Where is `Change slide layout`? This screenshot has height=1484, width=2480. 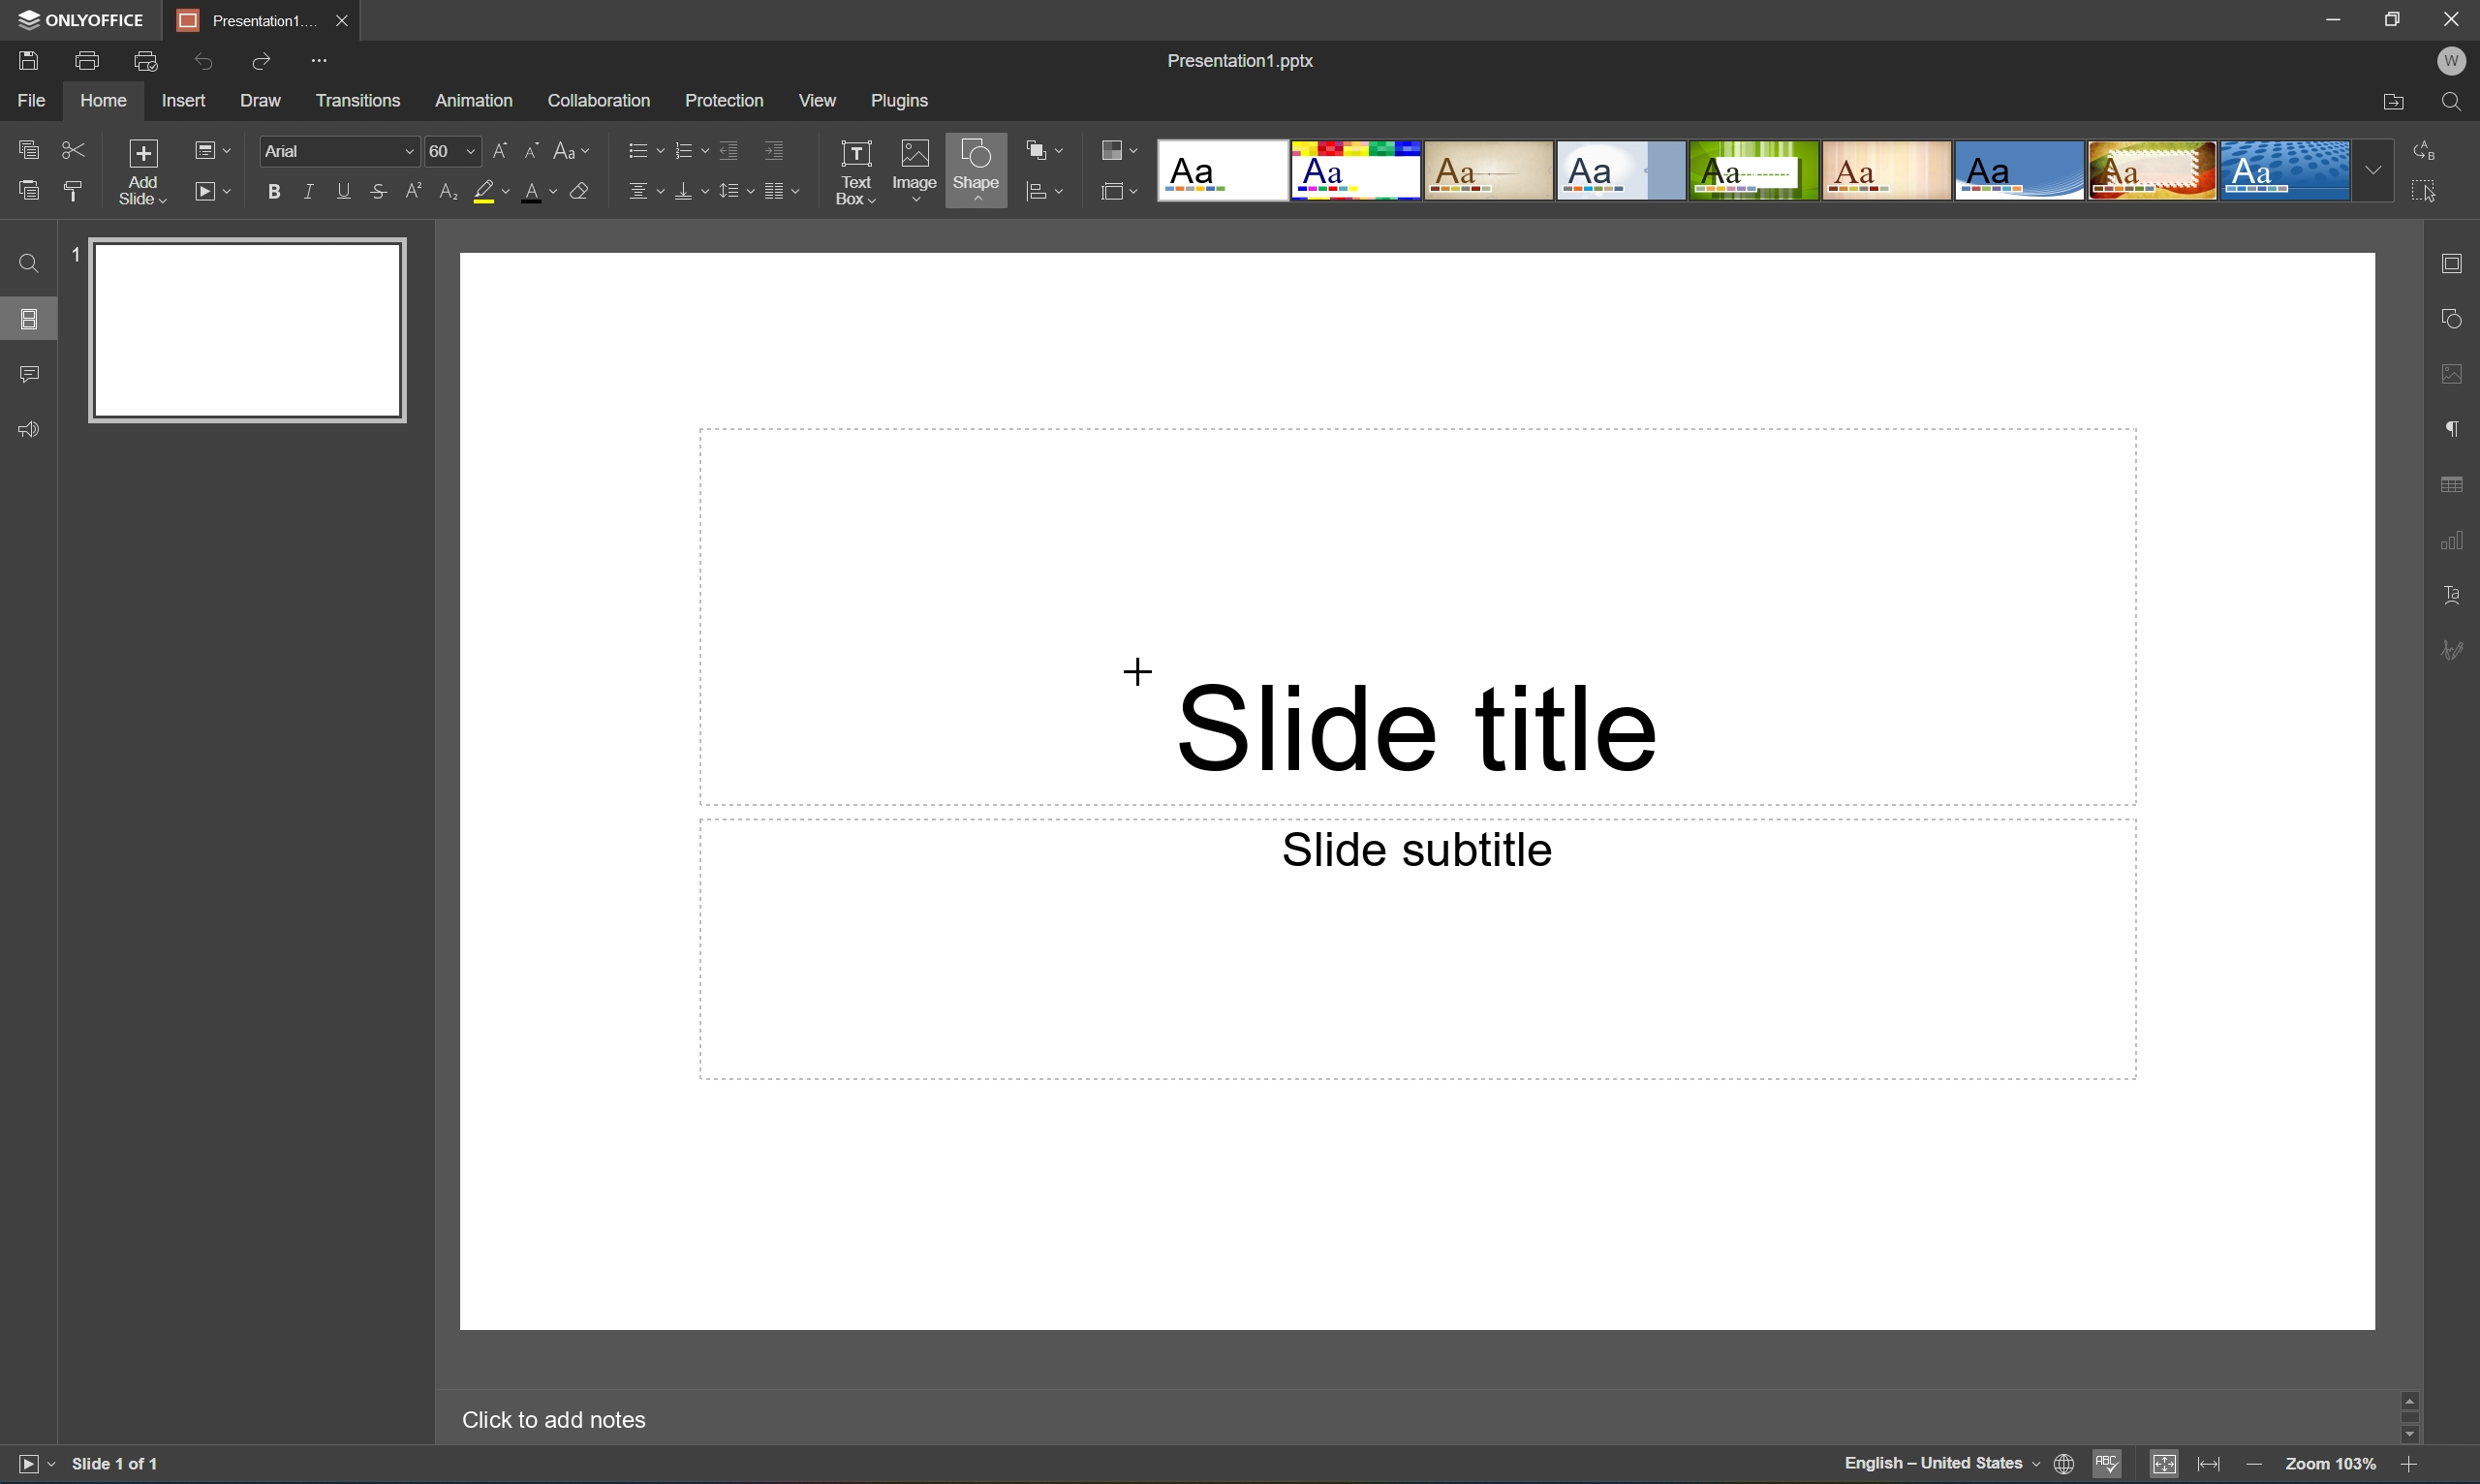
Change slide layout is located at coordinates (214, 148).